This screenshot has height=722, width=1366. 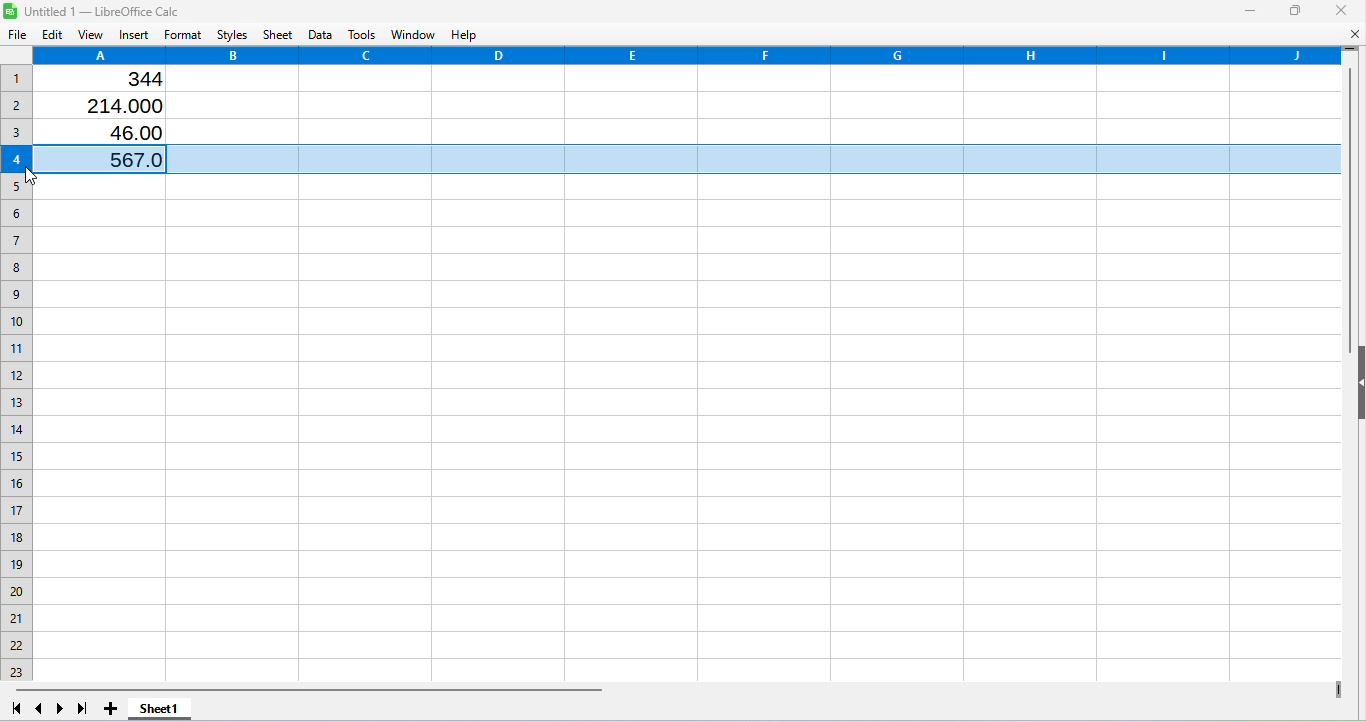 What do you see at coordinates (39, 708) in the screenshot?
I see `Scroll to previous sheet` at bounding box center [39, 708].